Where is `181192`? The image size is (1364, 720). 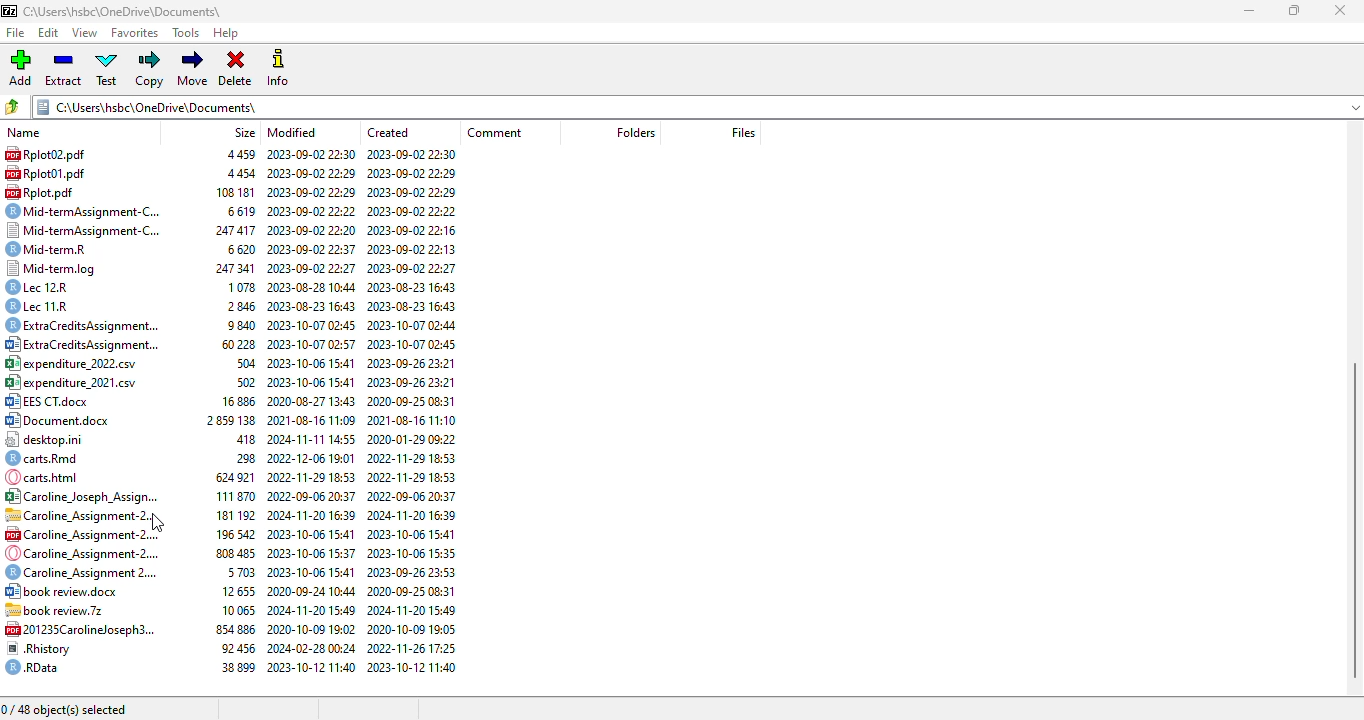 181192 is located at coordinates (237, 516).